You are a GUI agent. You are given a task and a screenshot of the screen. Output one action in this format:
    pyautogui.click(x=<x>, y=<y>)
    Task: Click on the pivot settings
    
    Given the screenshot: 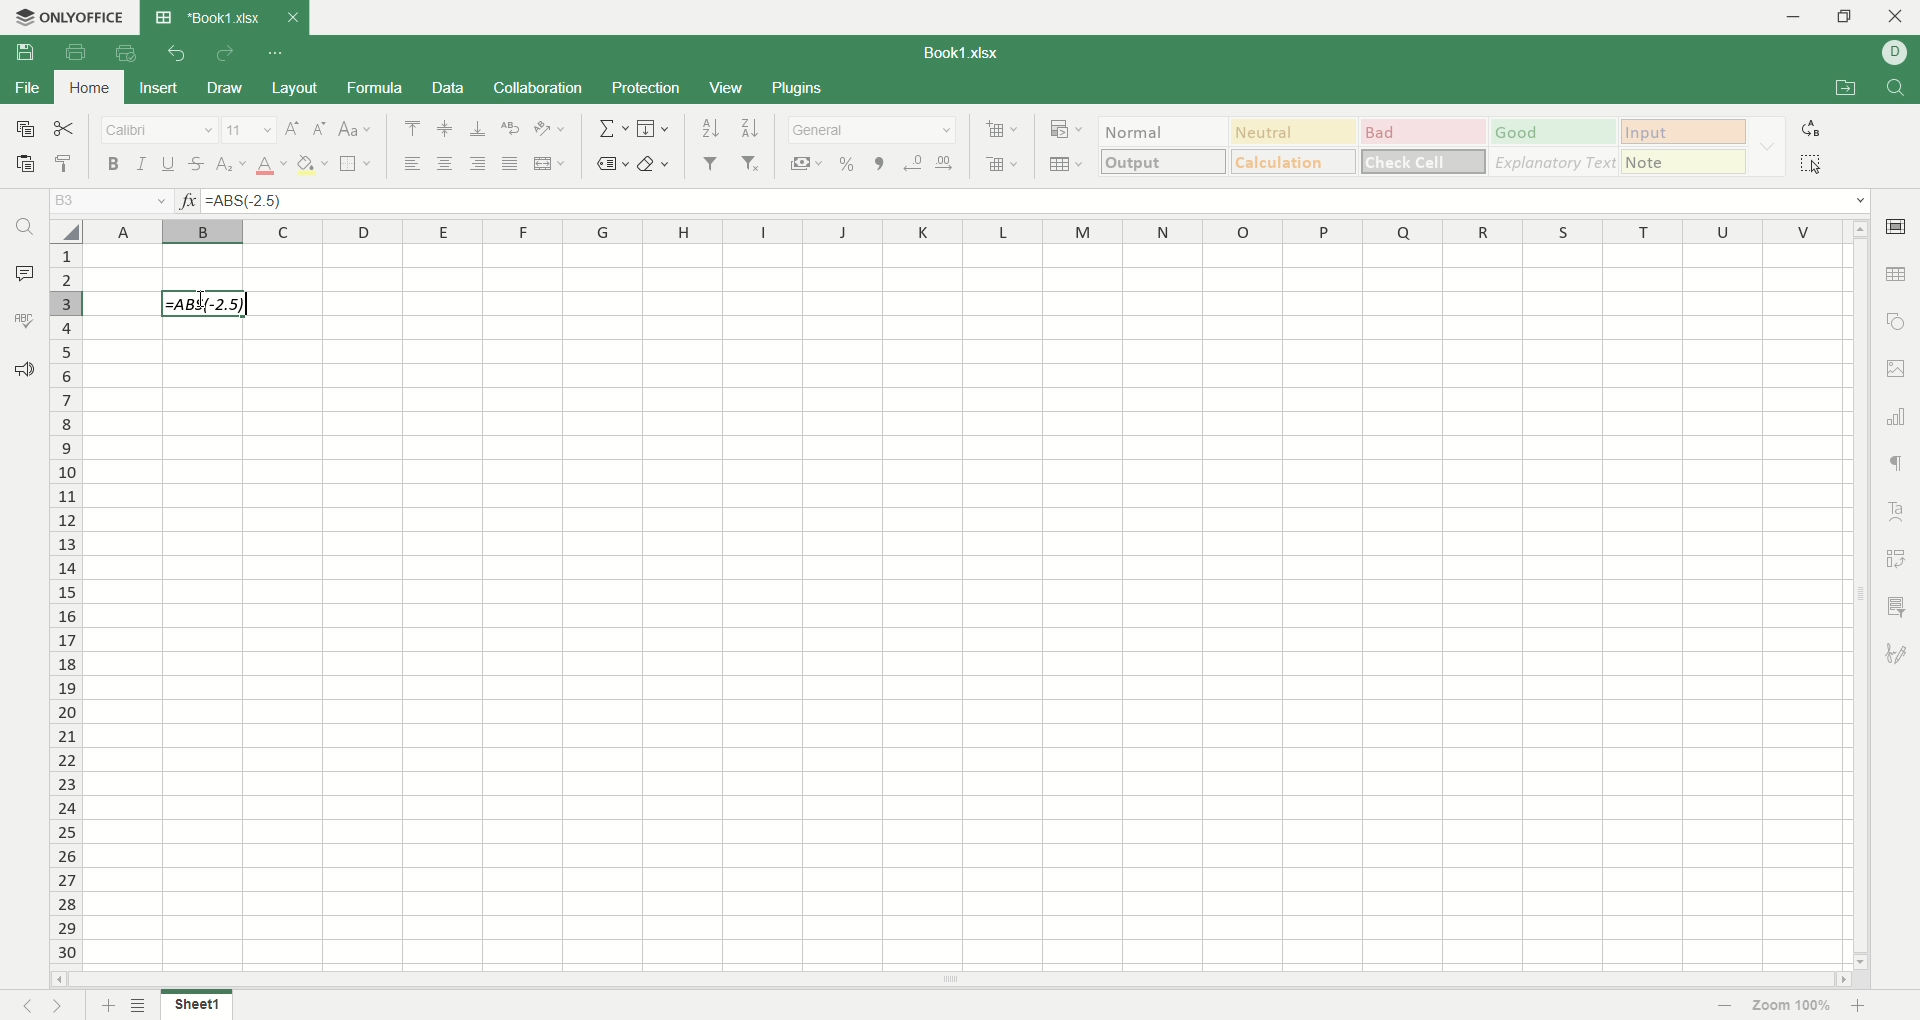 What is the action you would take?
    pyautogui.click(x=1901, y=557)
    